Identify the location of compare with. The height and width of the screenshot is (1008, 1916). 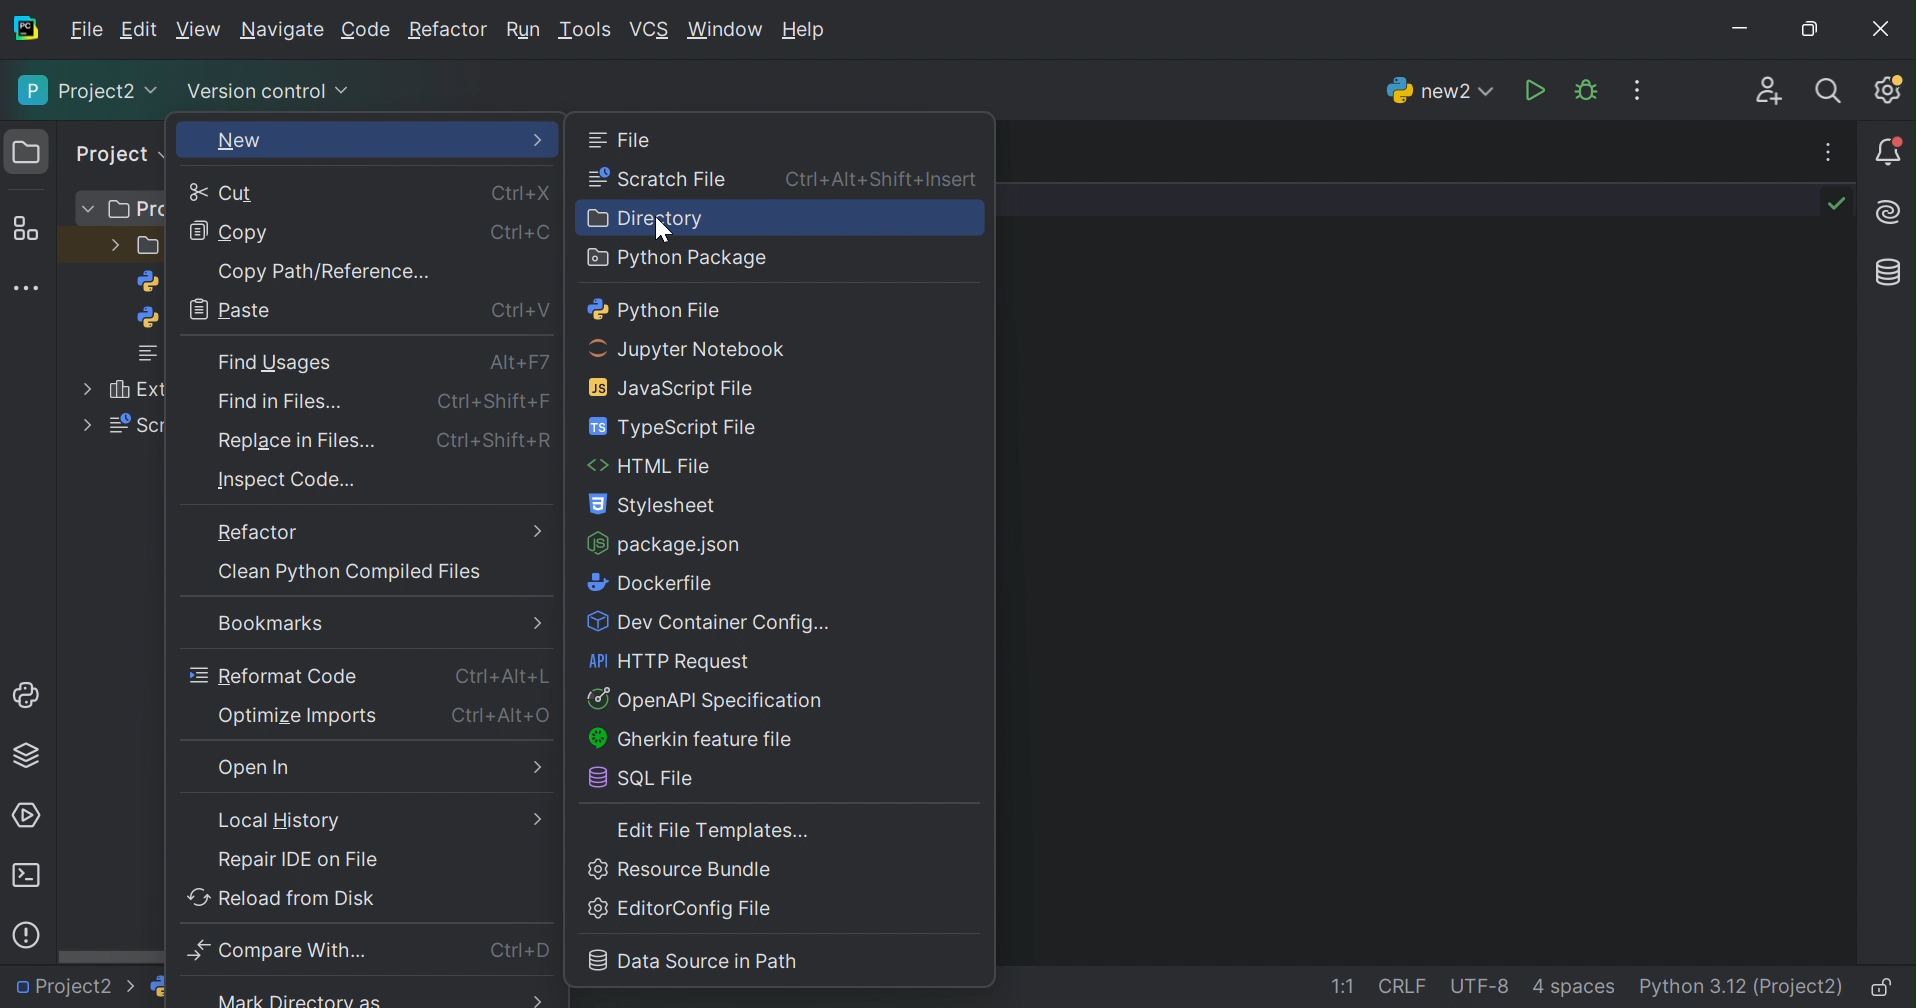
(283, 950).